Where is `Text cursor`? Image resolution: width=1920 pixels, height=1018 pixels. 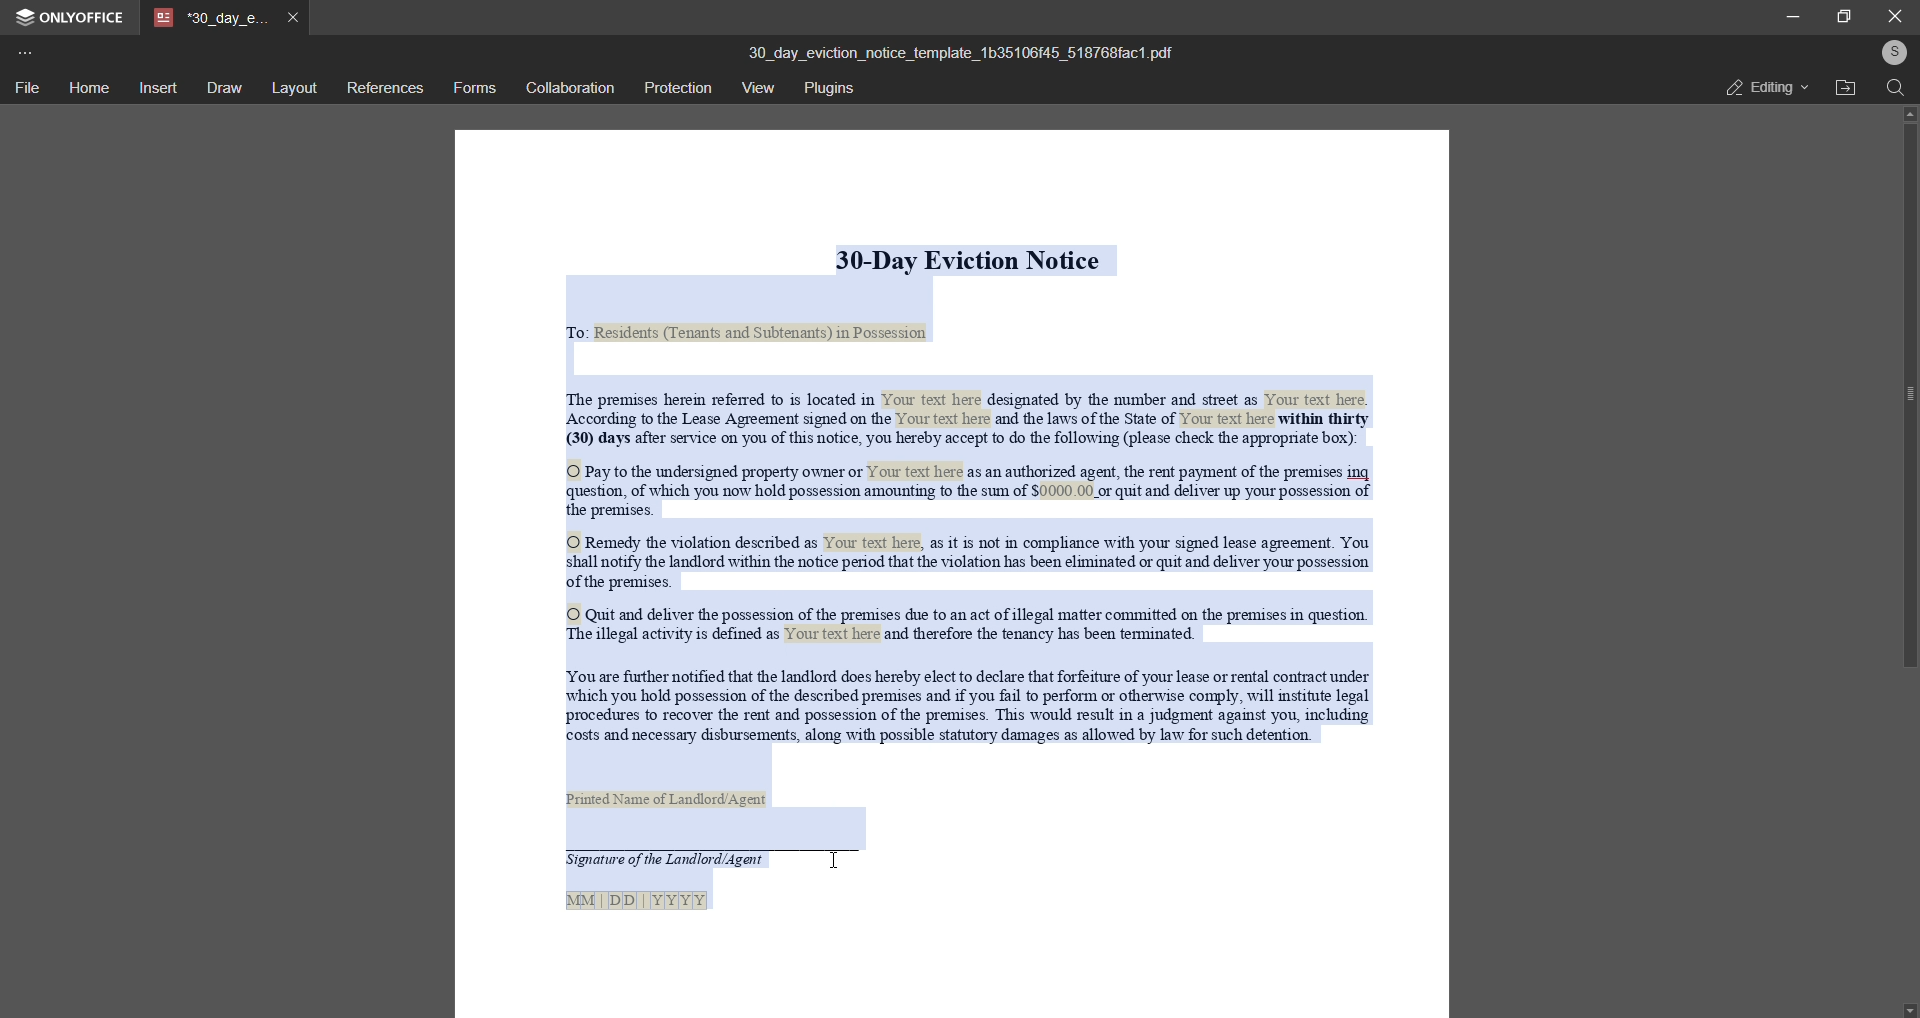 Text cursor is located at coordinates (840, 865).